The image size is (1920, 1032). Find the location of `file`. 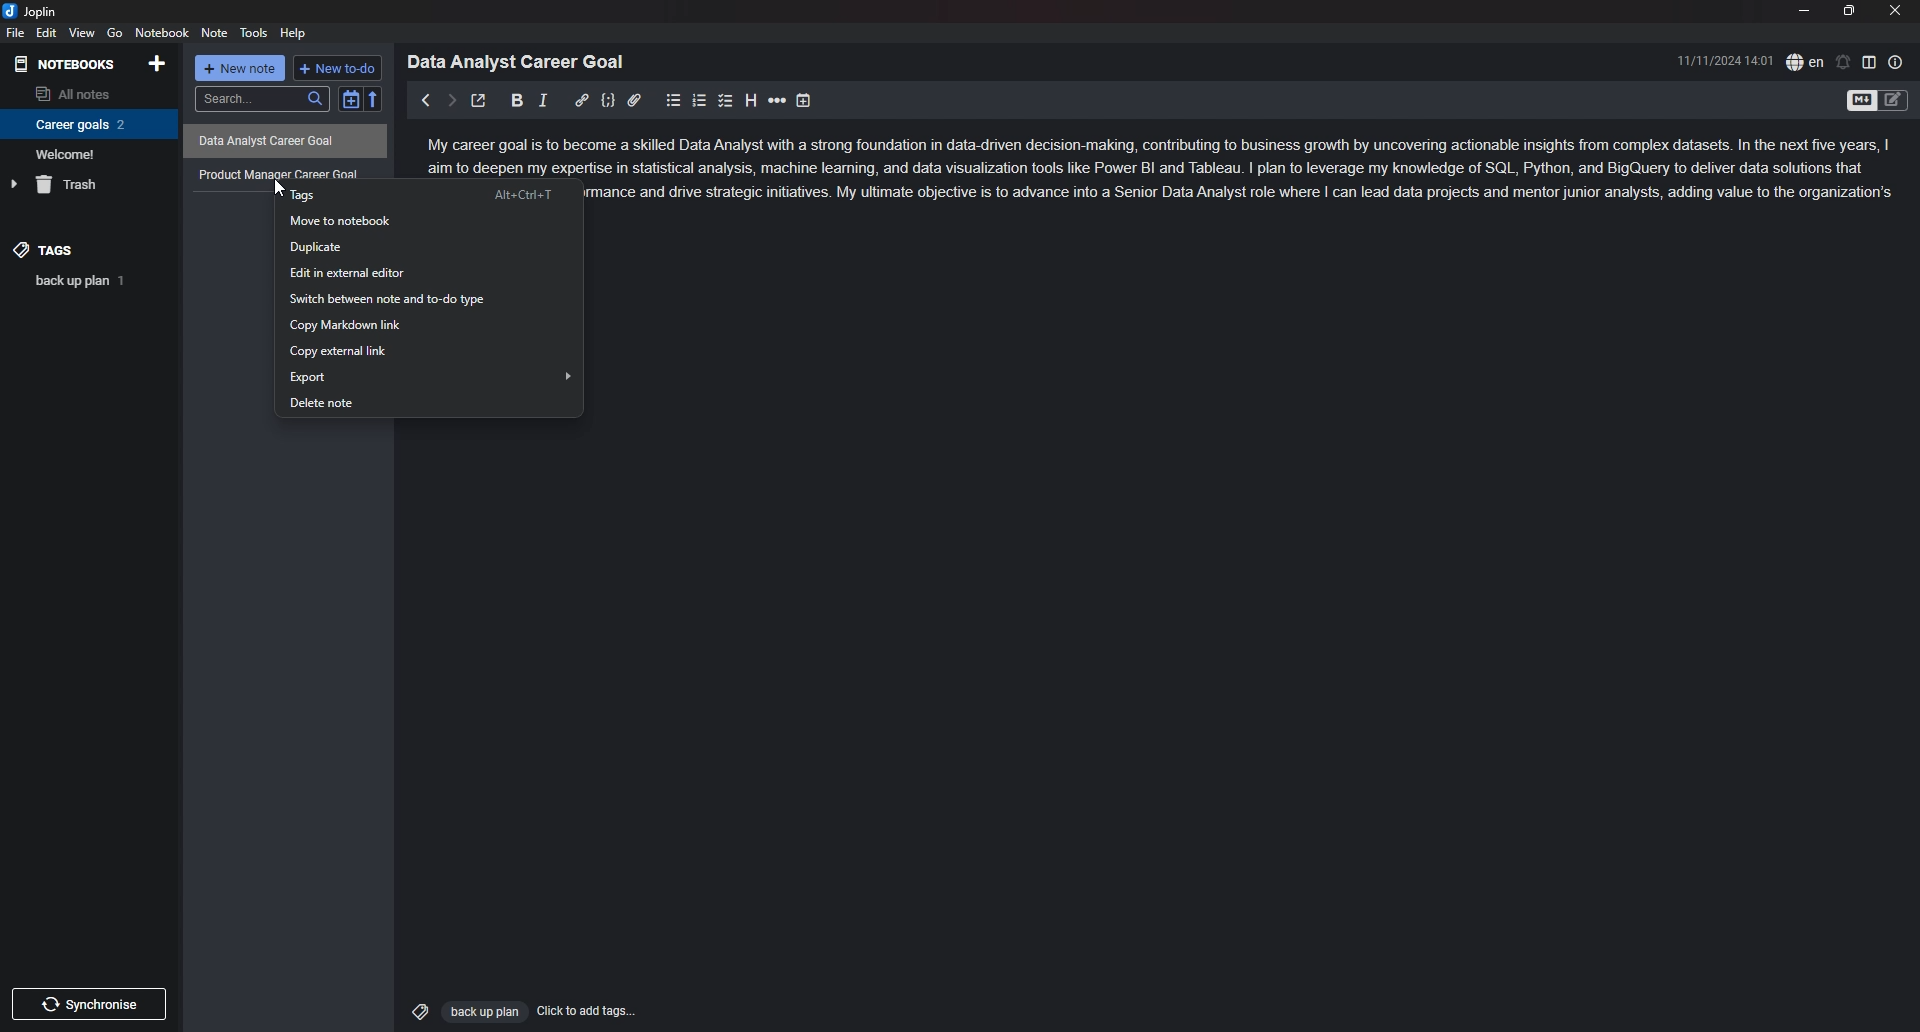

file is located at coordinates (16, 32).